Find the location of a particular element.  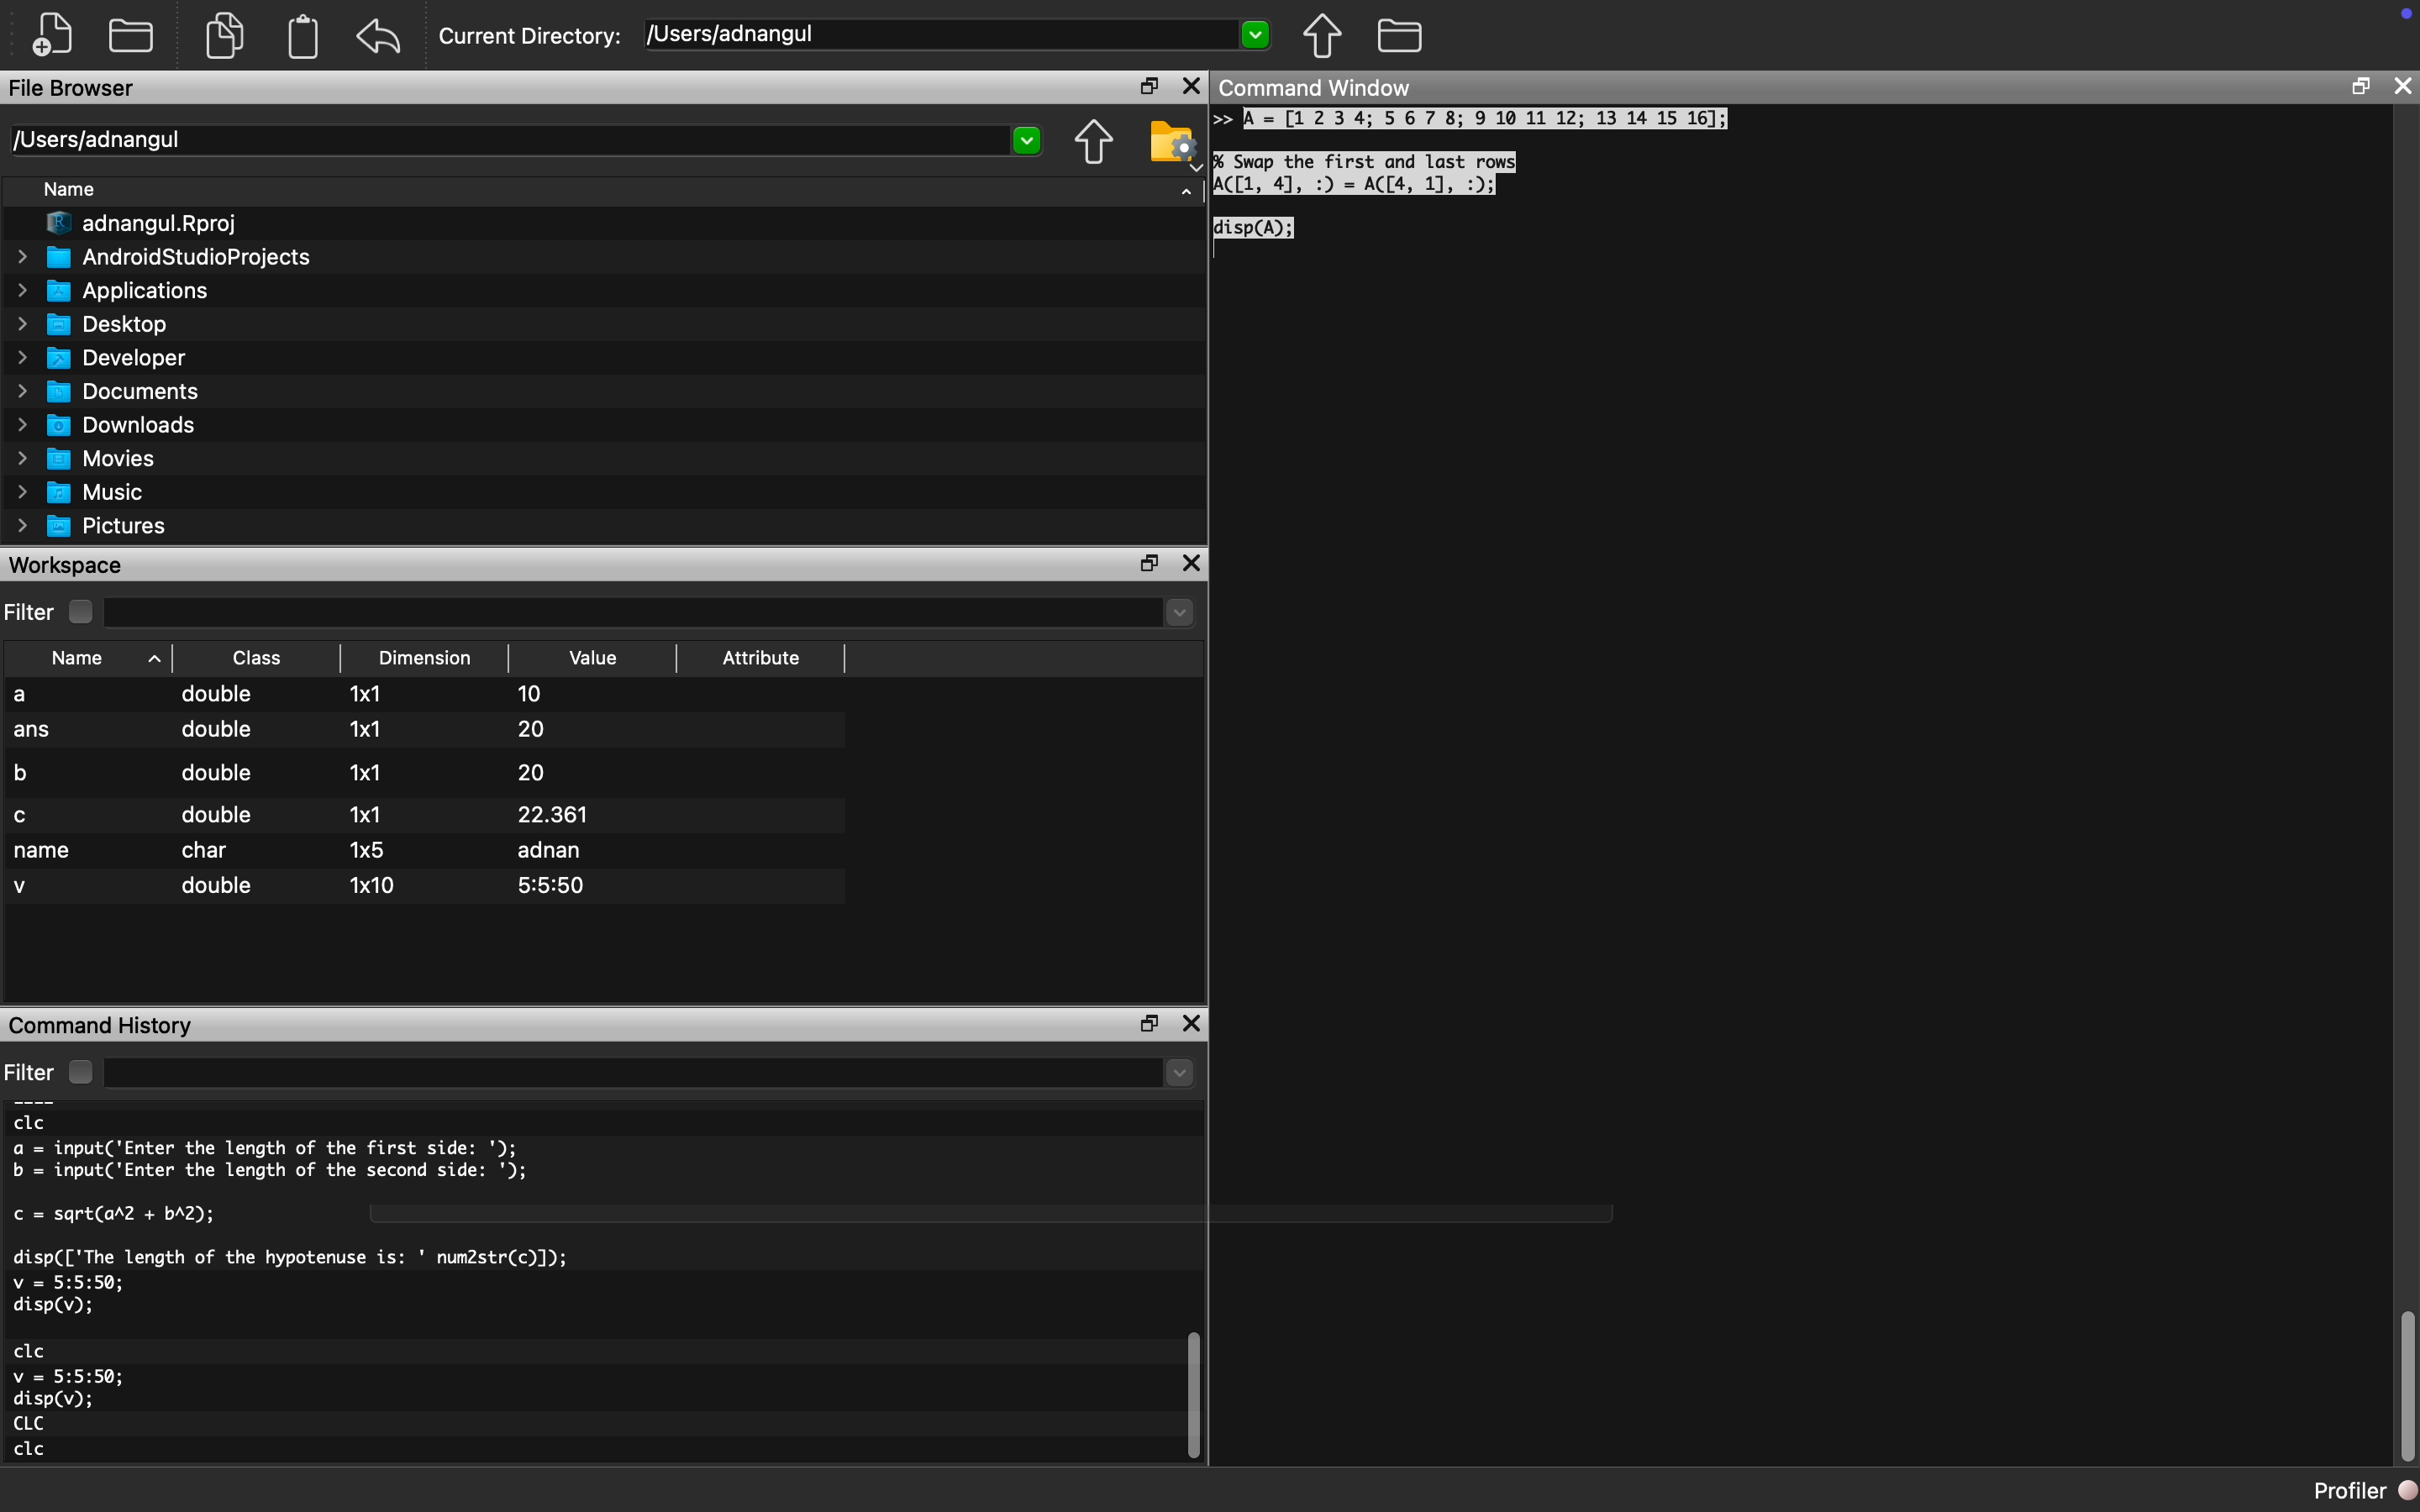

> [3 Pictures is located at coordinates (97, 529).